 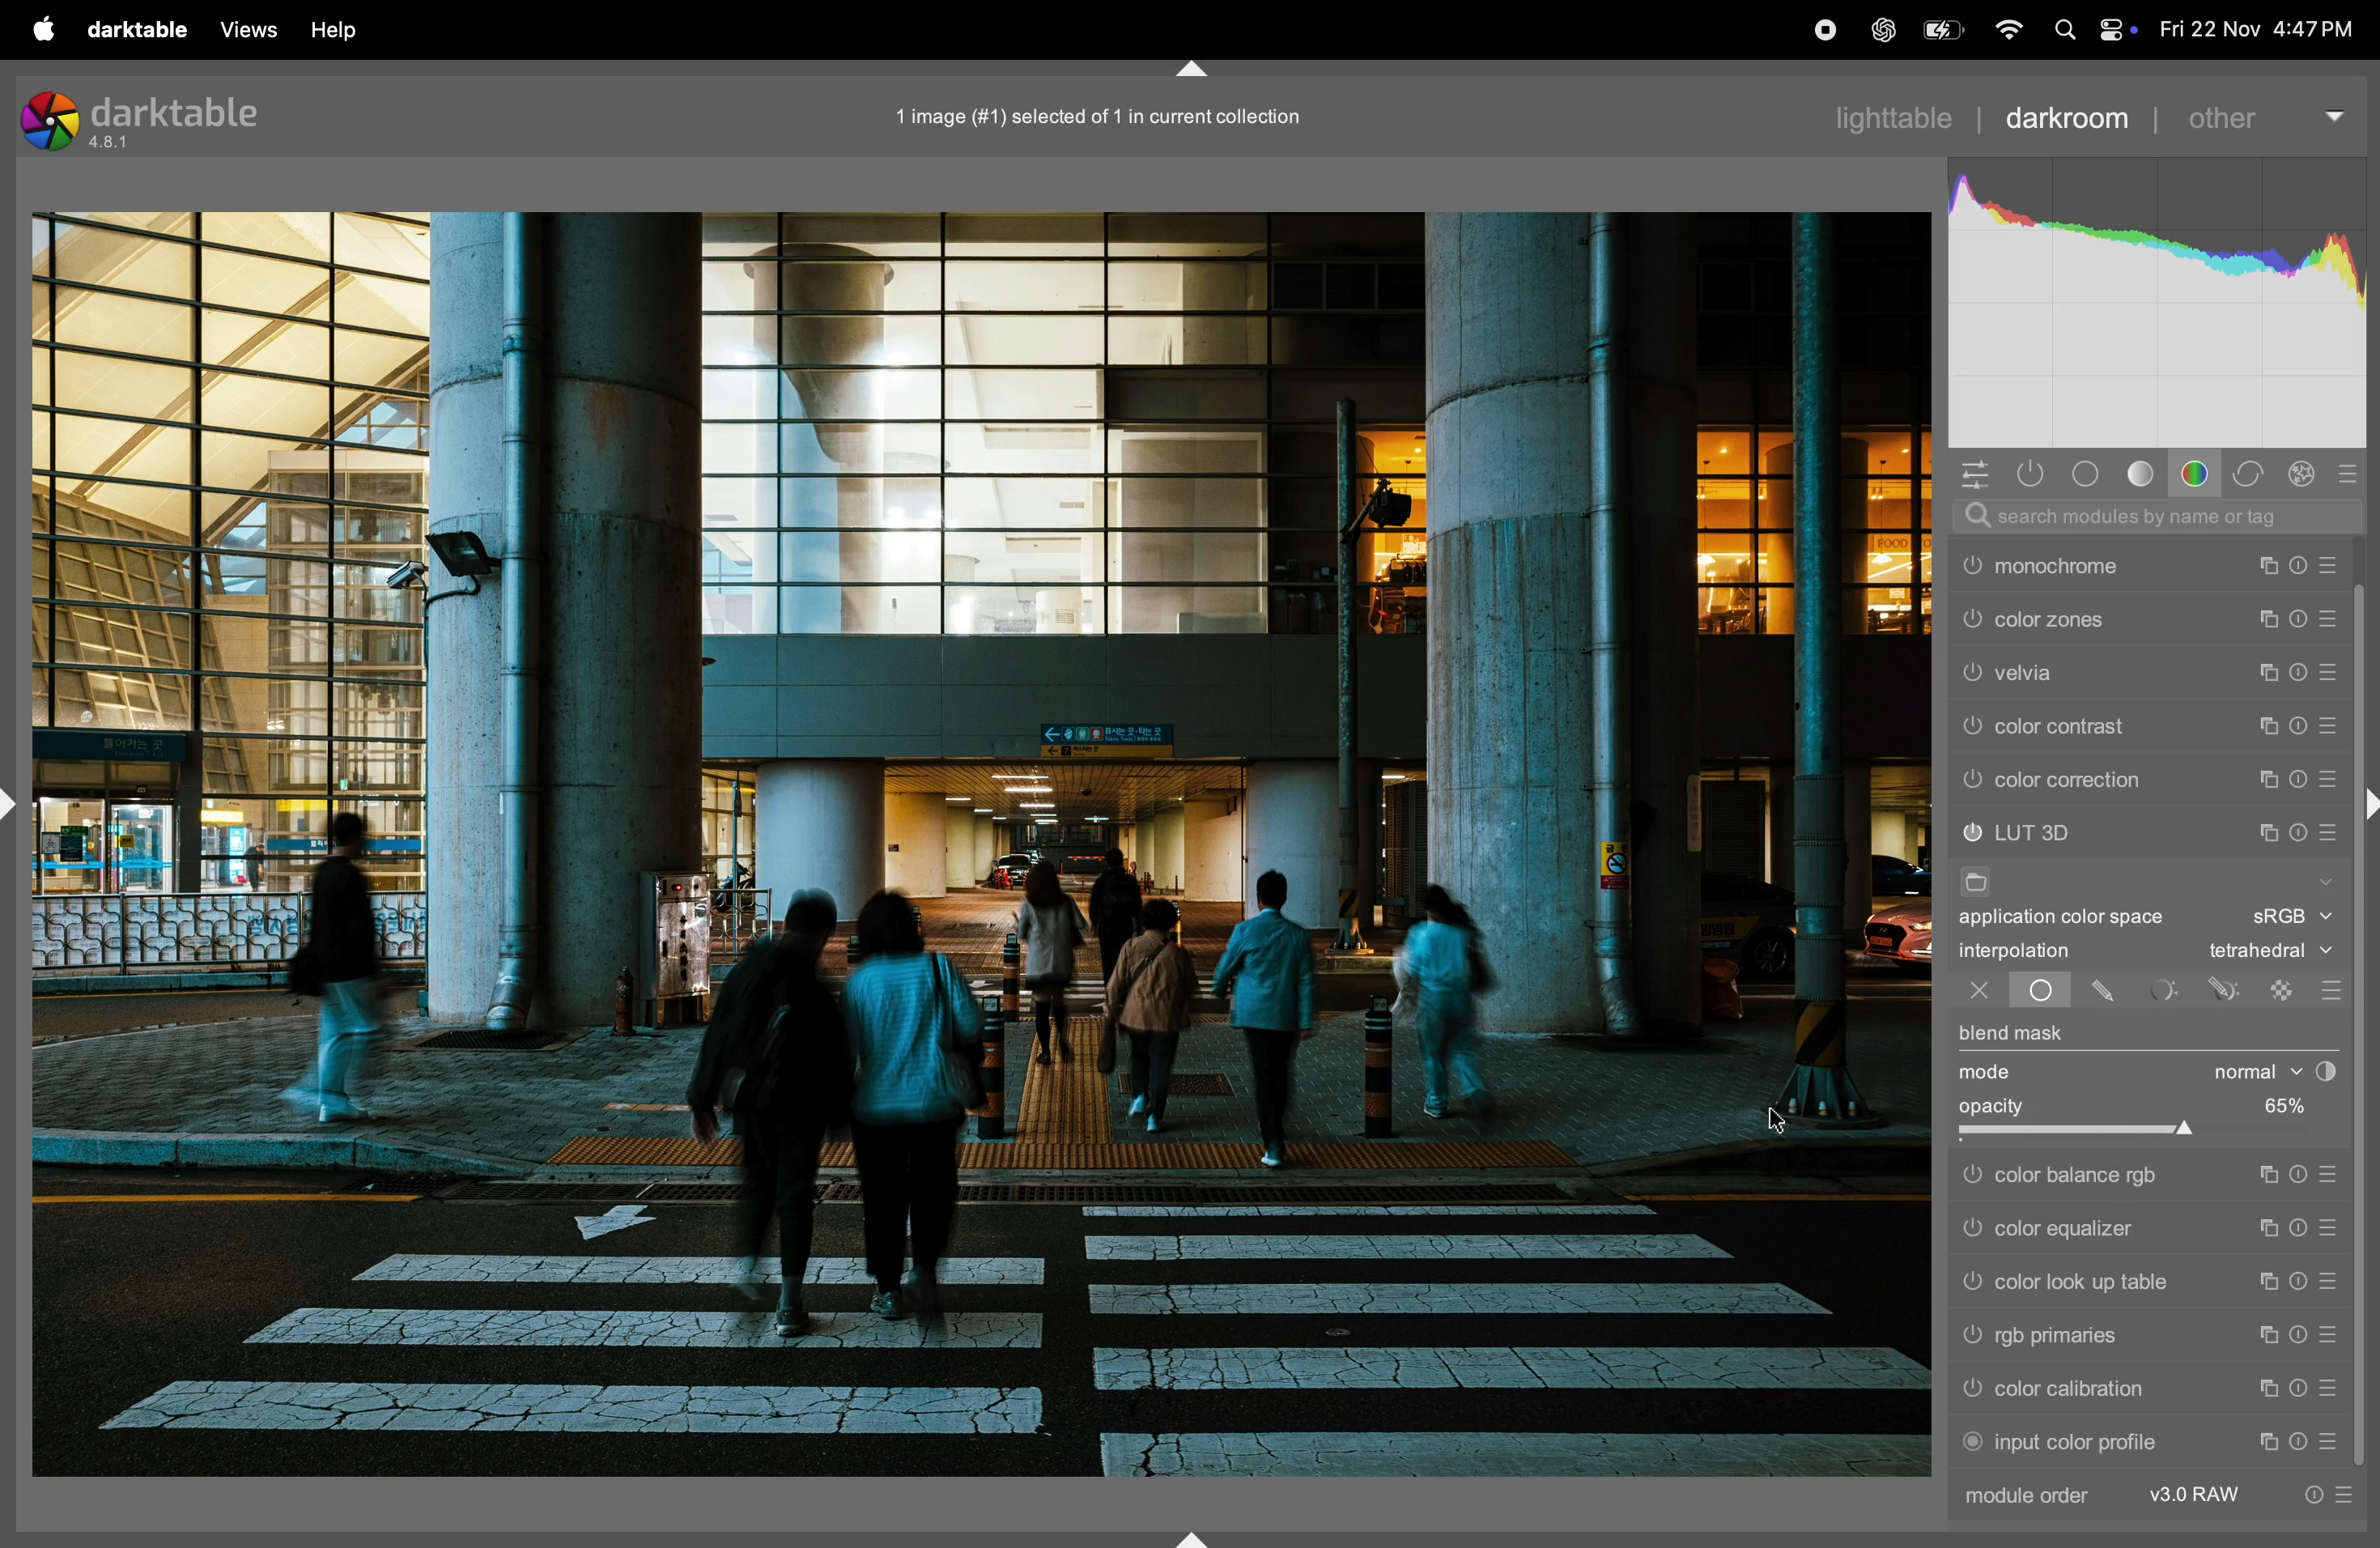 I want to click on v3 raw, so click(x=2199, y=1496).